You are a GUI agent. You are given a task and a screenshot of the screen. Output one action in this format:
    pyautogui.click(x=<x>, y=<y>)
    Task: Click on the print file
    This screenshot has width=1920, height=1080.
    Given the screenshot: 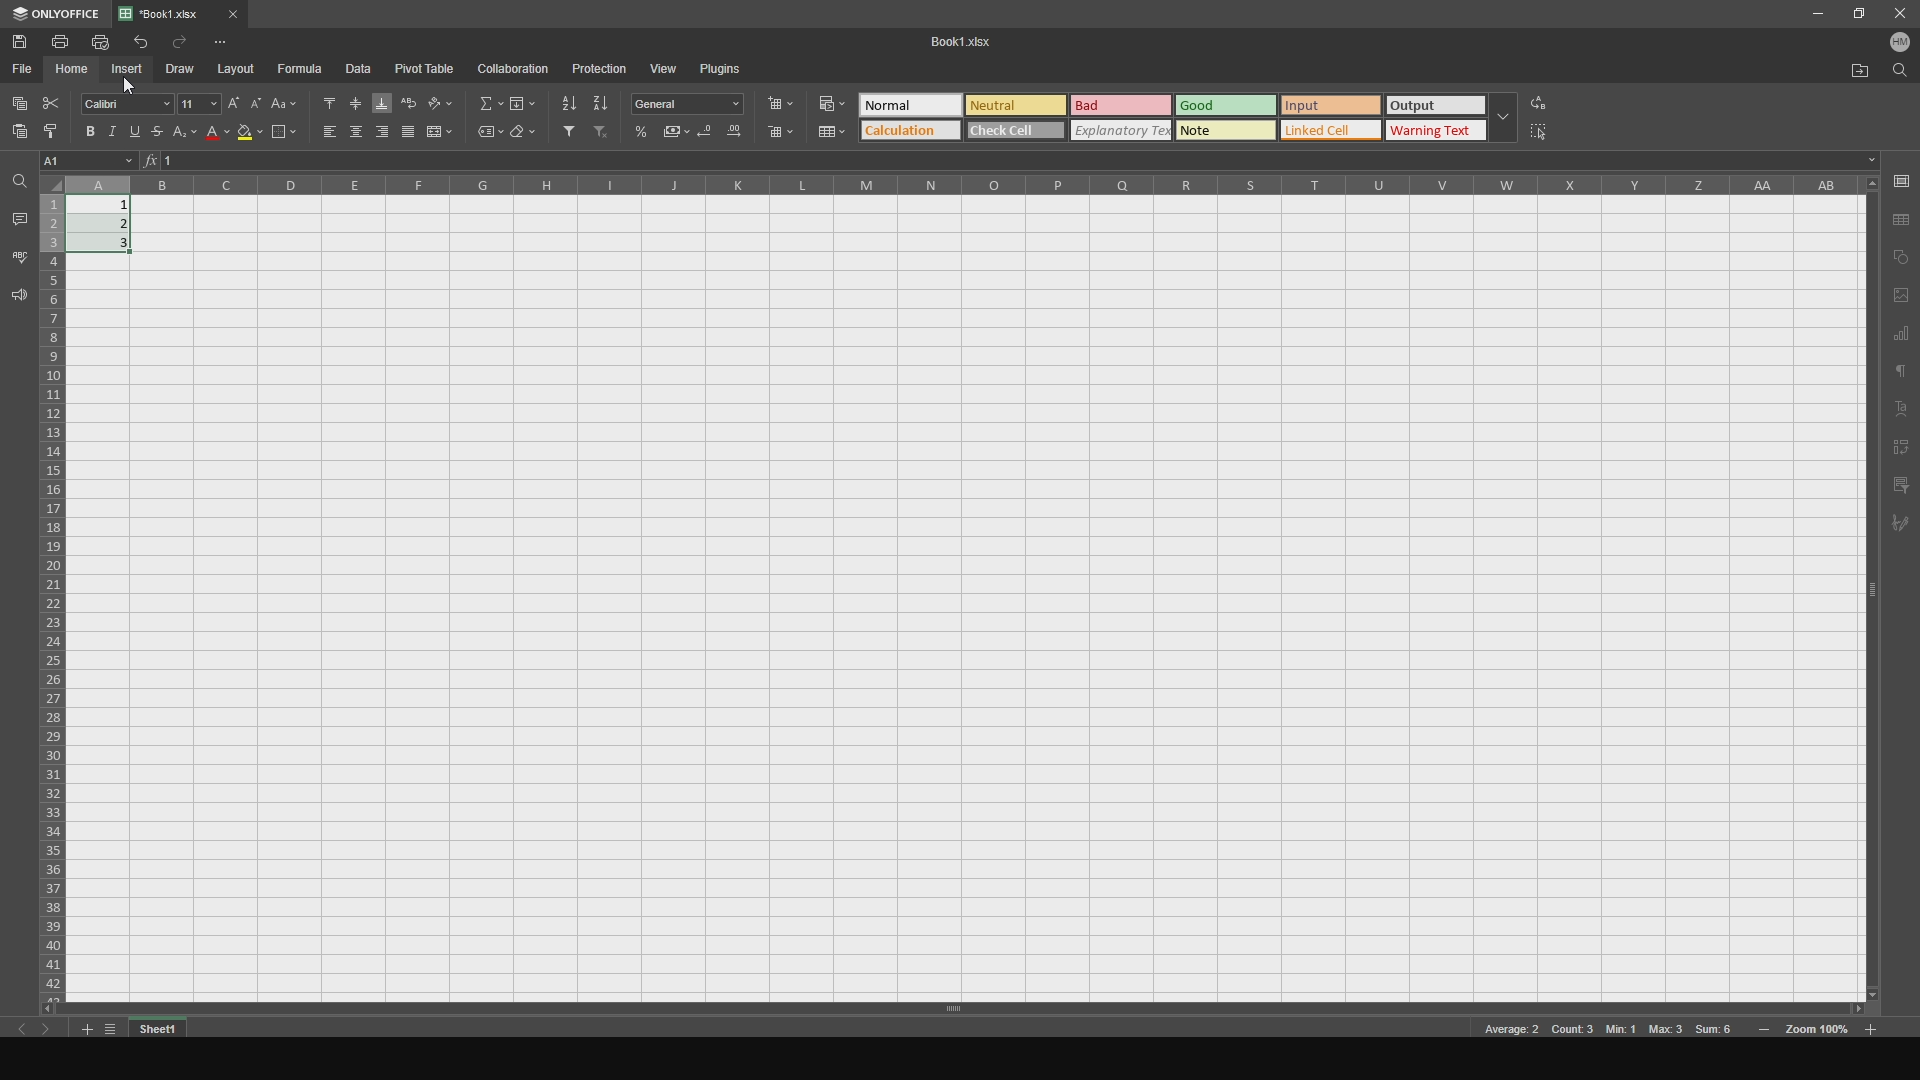 What is the action you would take?
    pyautogui.click(x=101, y=42)
    